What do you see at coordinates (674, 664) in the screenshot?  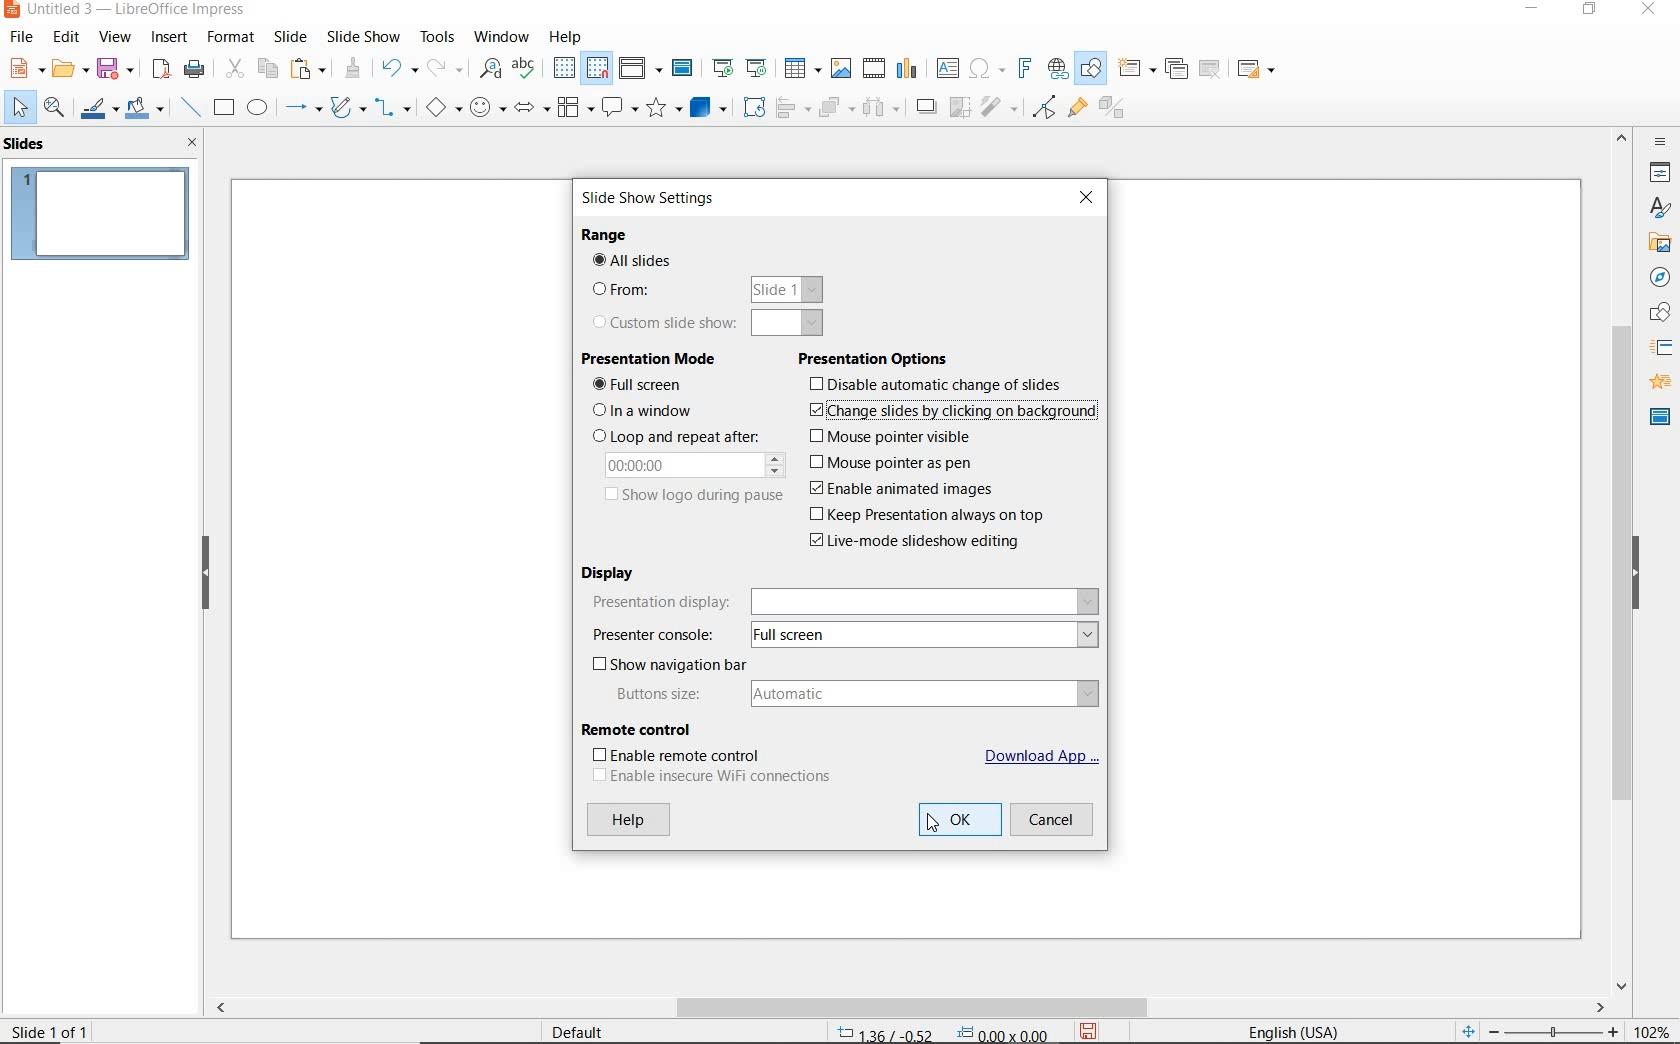 I see `SHOW NAVIGATION BAR` at bounding box center [674, 664].